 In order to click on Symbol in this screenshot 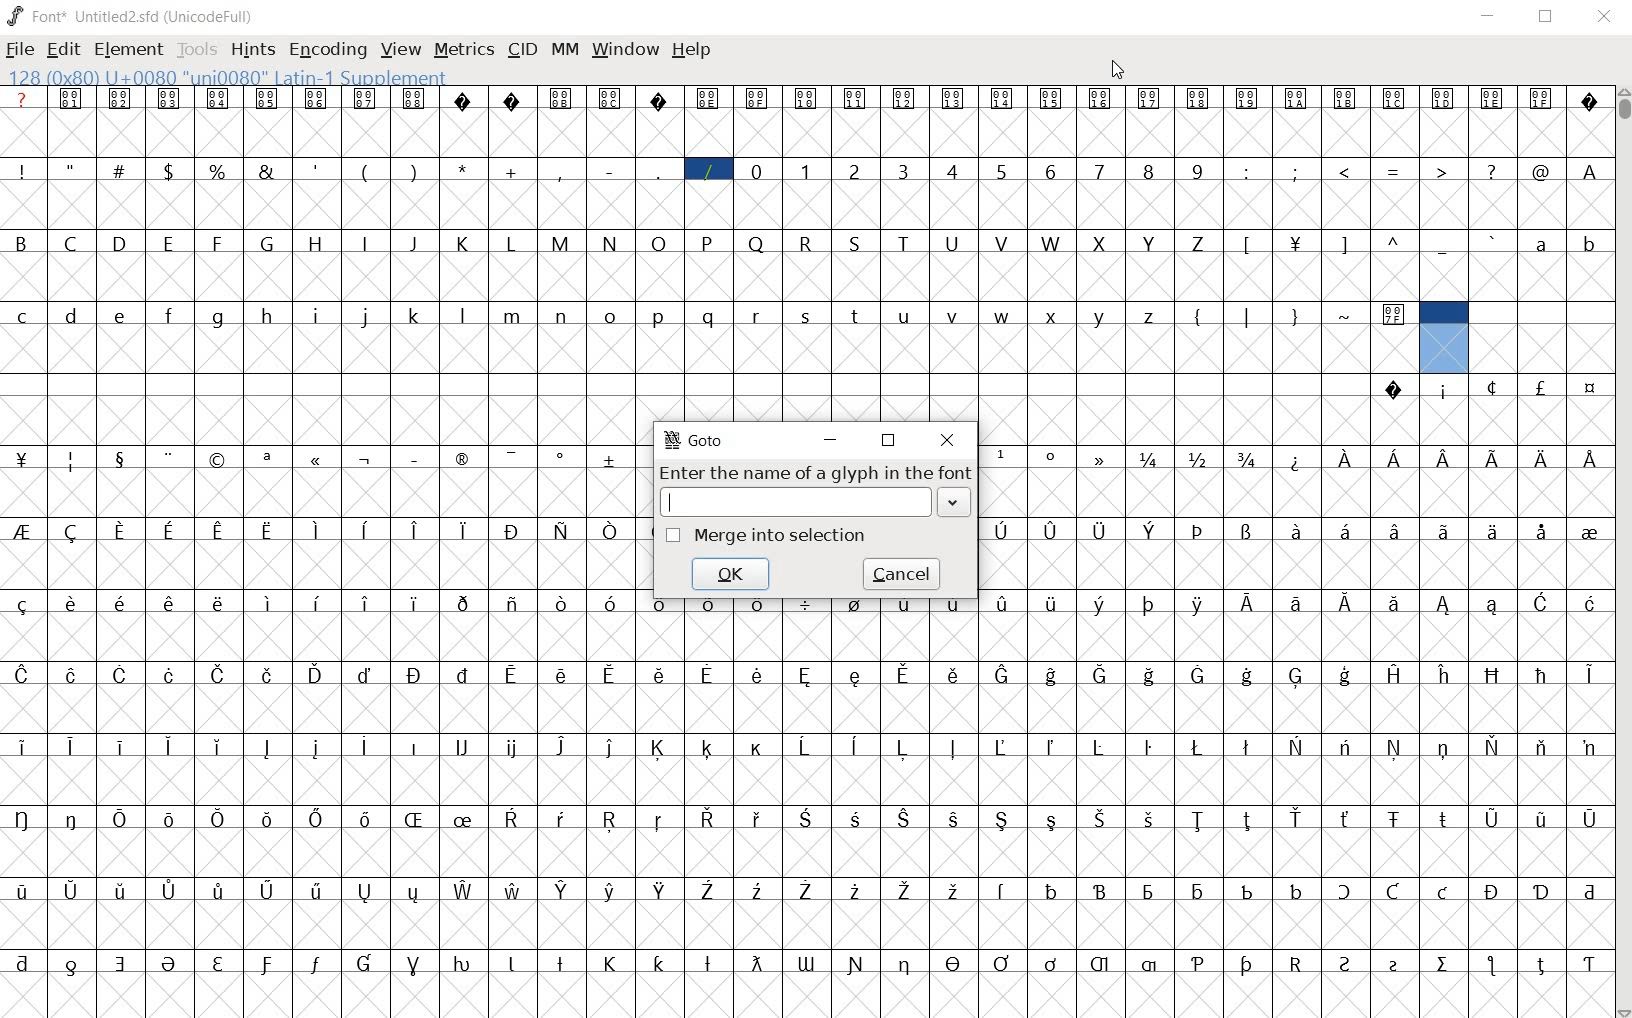, I will do `click(1003, 821)`.